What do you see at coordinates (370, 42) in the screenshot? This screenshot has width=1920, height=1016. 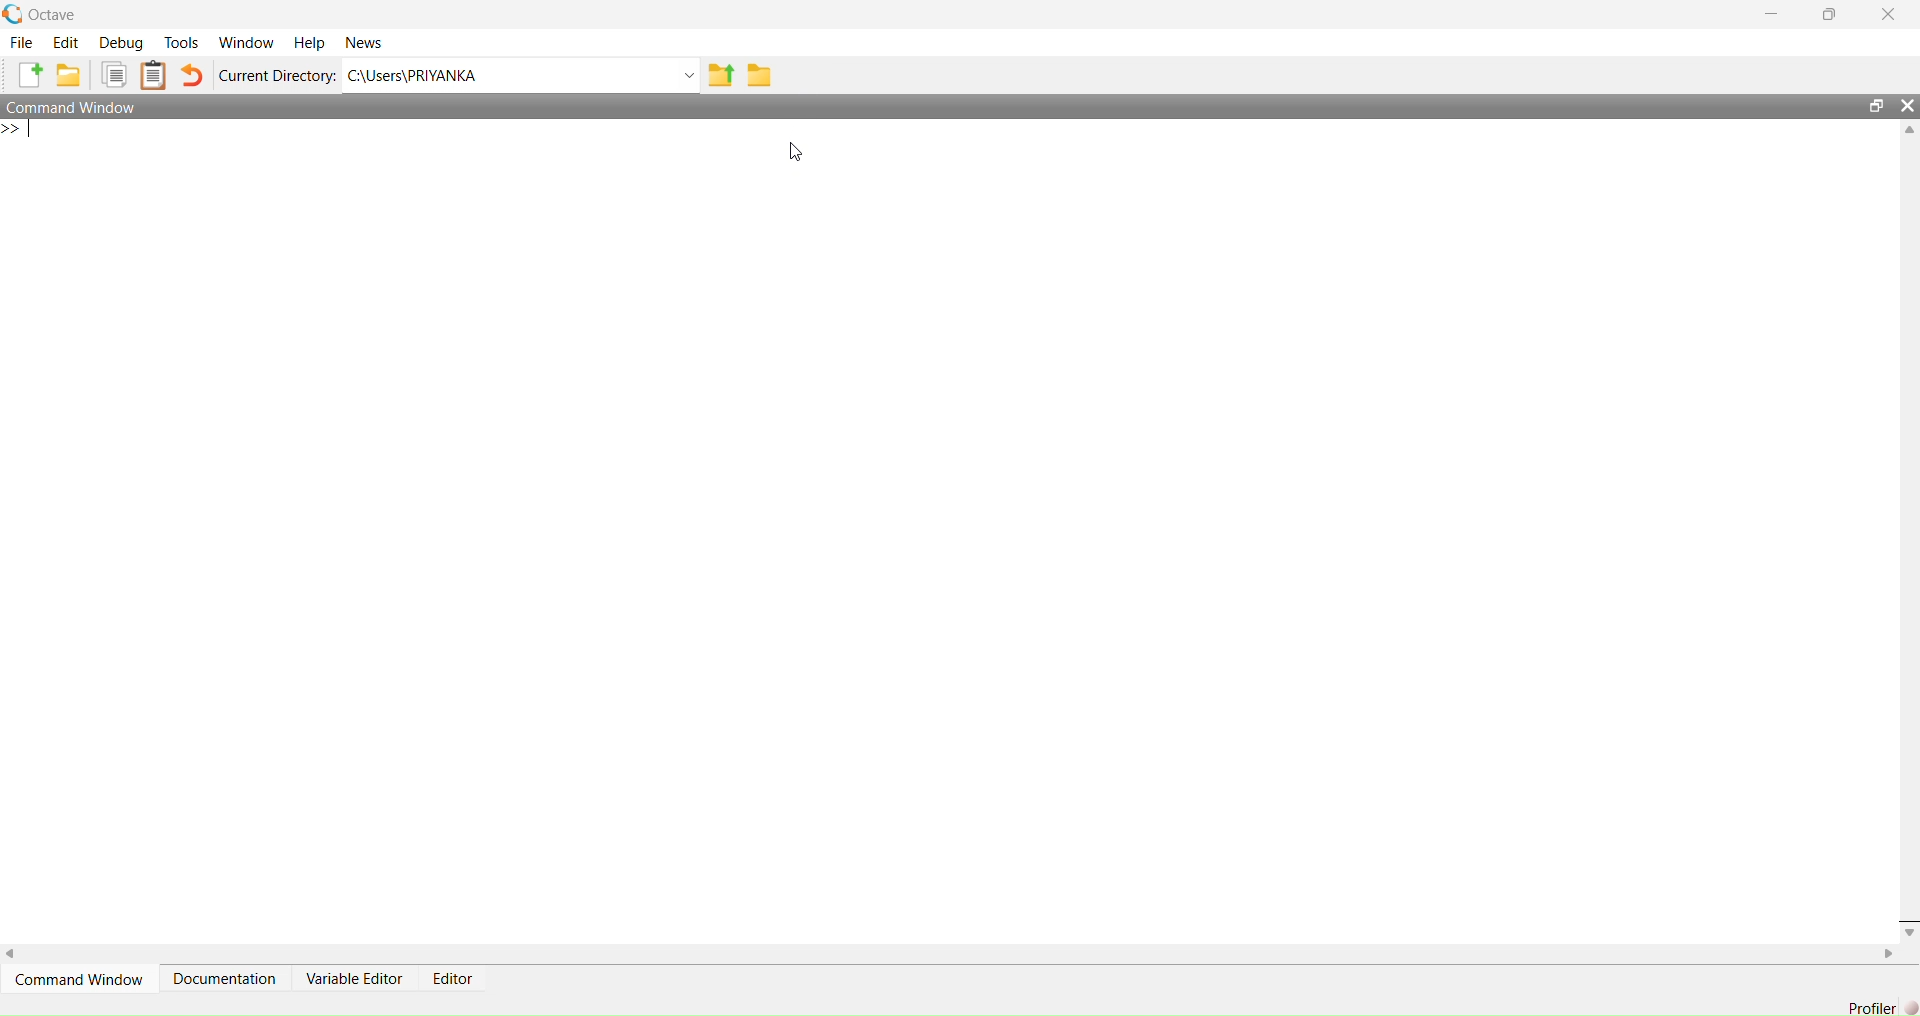 I see `News` at bounding box center [370, 42].